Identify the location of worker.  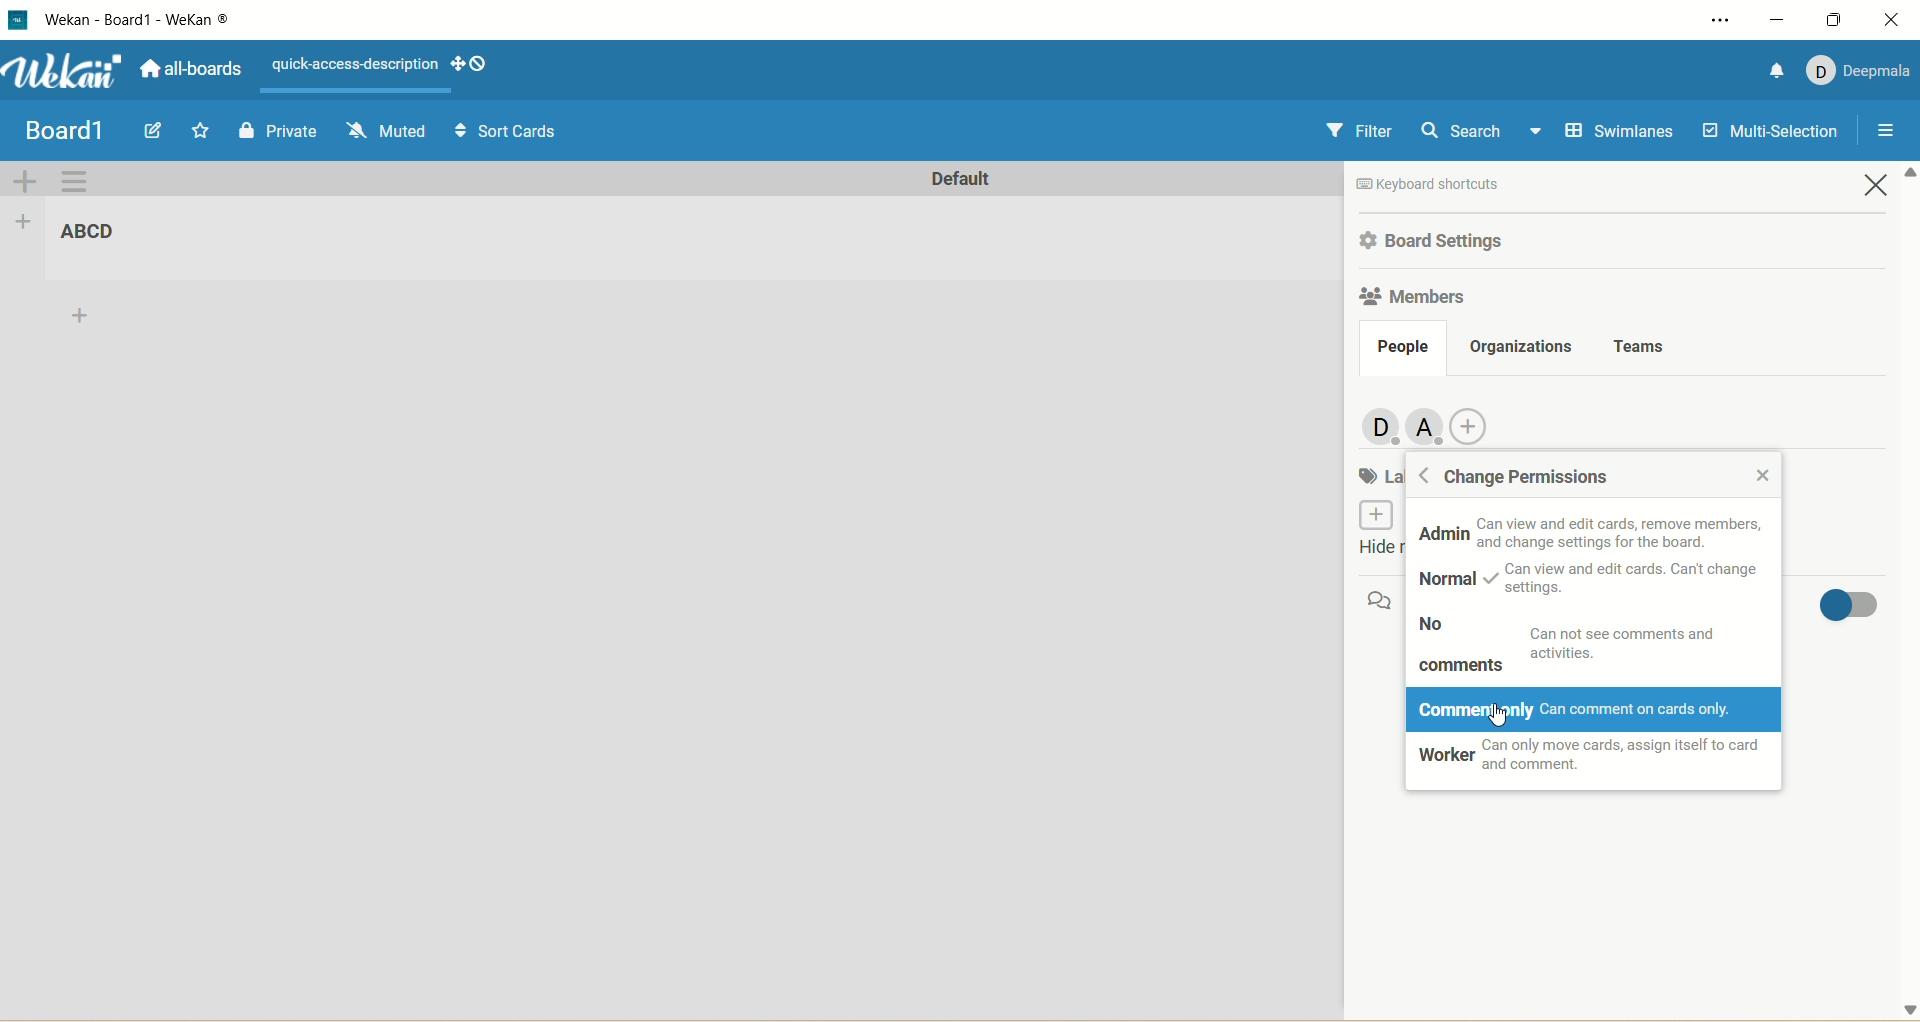
(1597, 761).